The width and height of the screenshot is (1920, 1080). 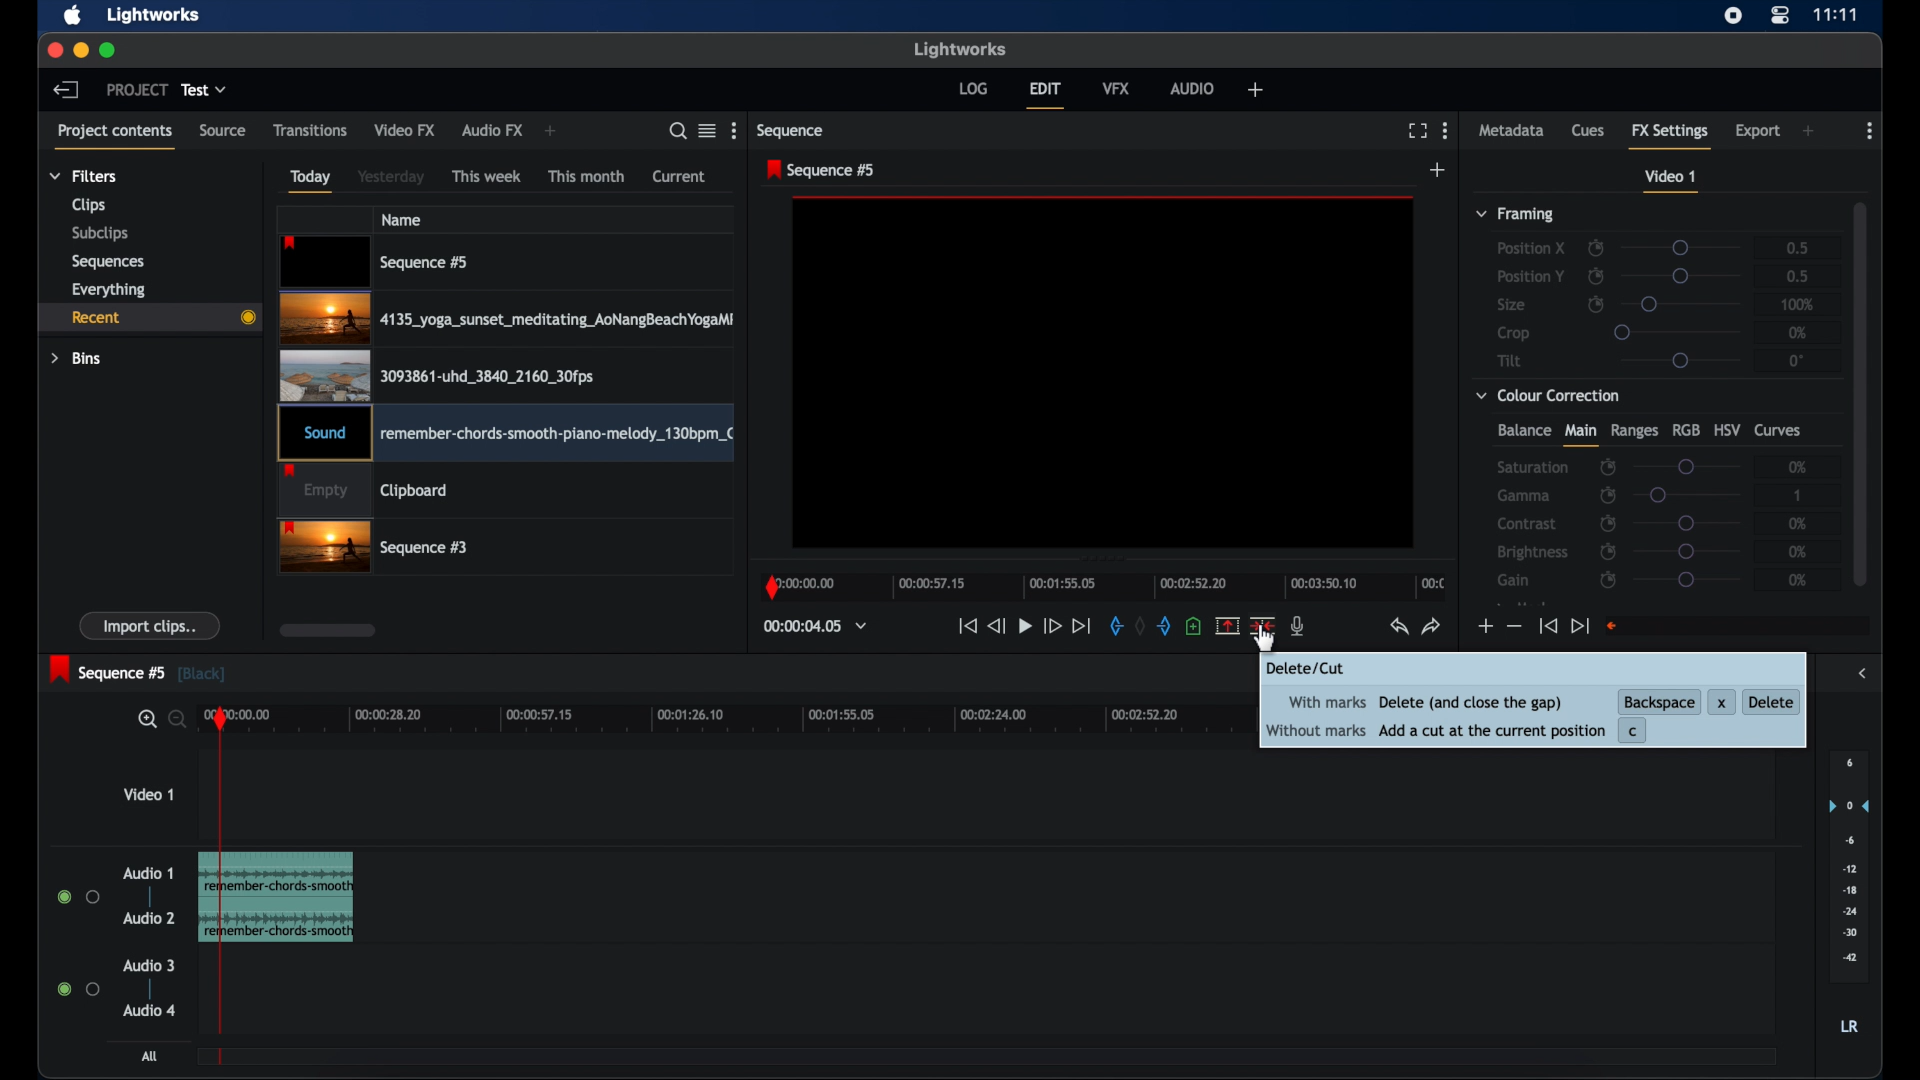 What do you see at coordinates (1399, 627) in the screenshot?
I see `undo` at bounding box center [1399, 627].